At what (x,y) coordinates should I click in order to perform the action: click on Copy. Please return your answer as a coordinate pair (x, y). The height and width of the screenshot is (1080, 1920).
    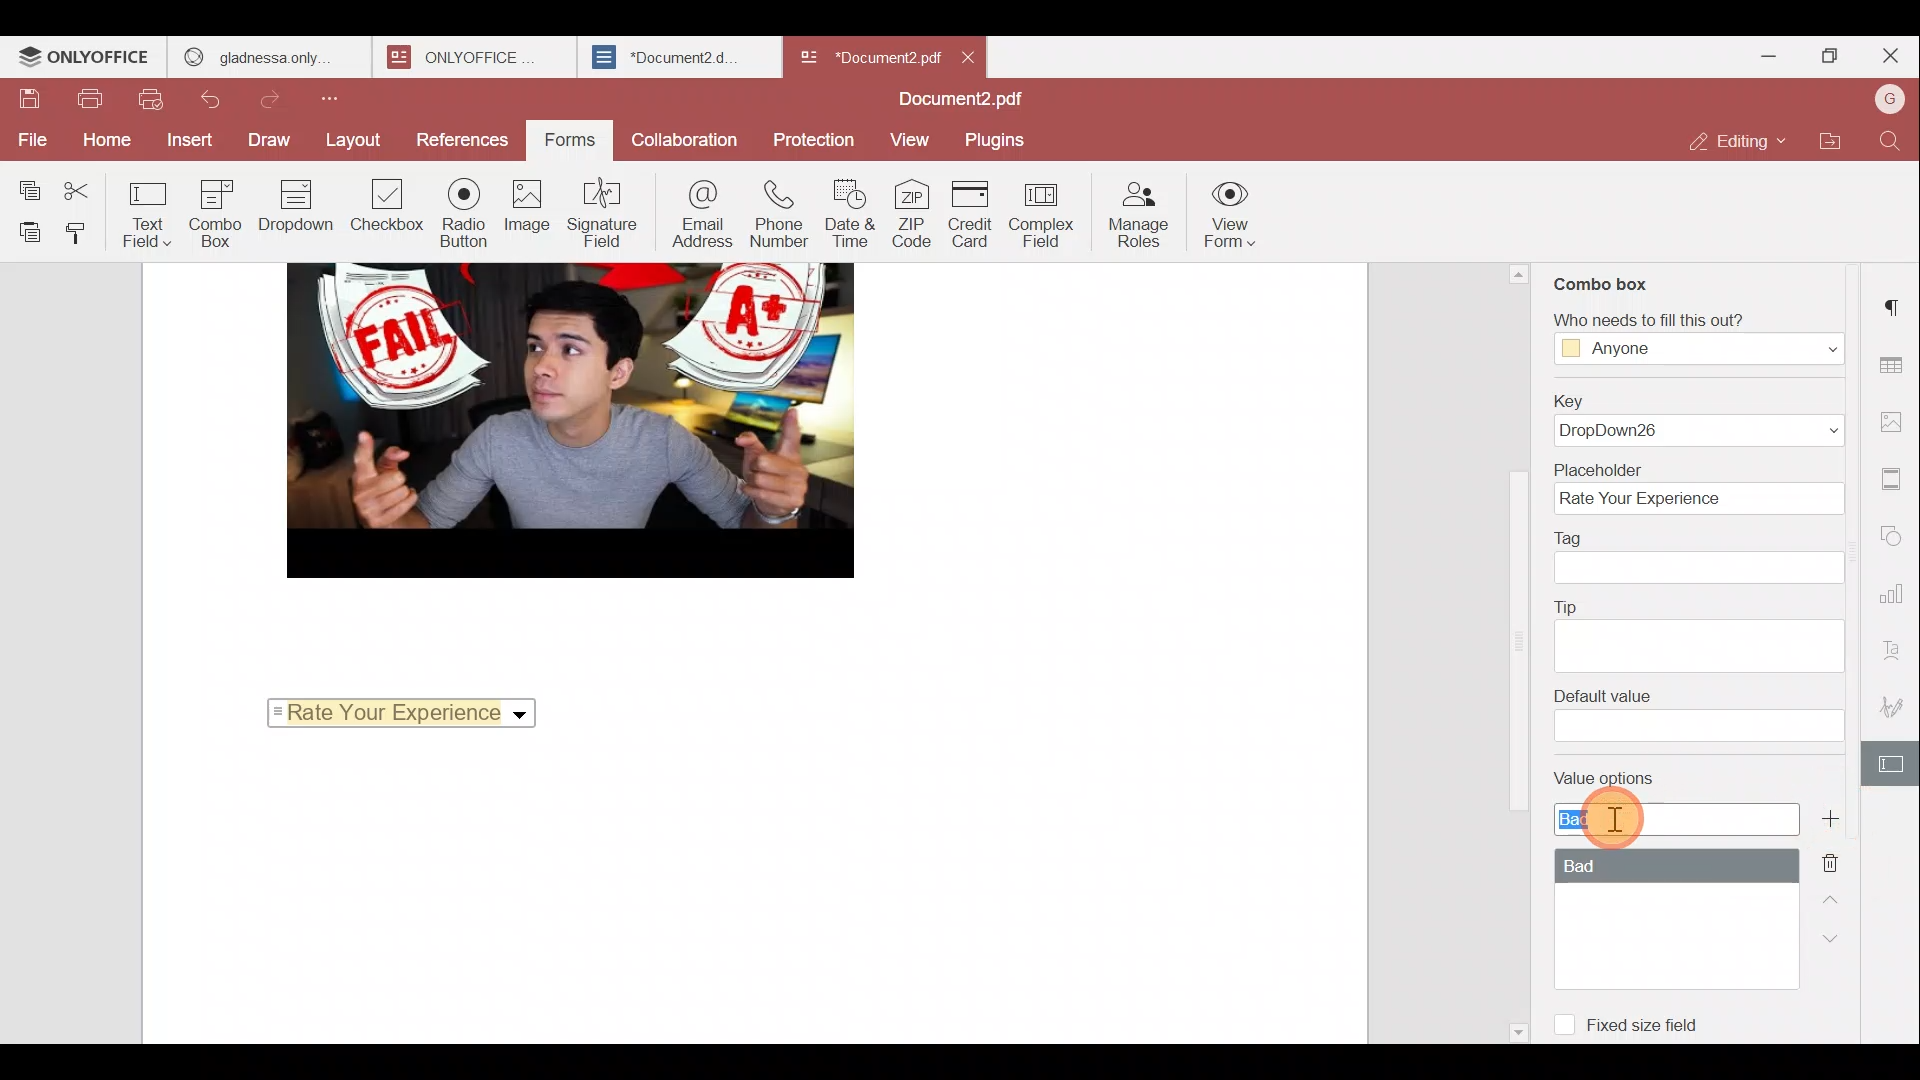
    Looking at the image, I should click on (29, 186).